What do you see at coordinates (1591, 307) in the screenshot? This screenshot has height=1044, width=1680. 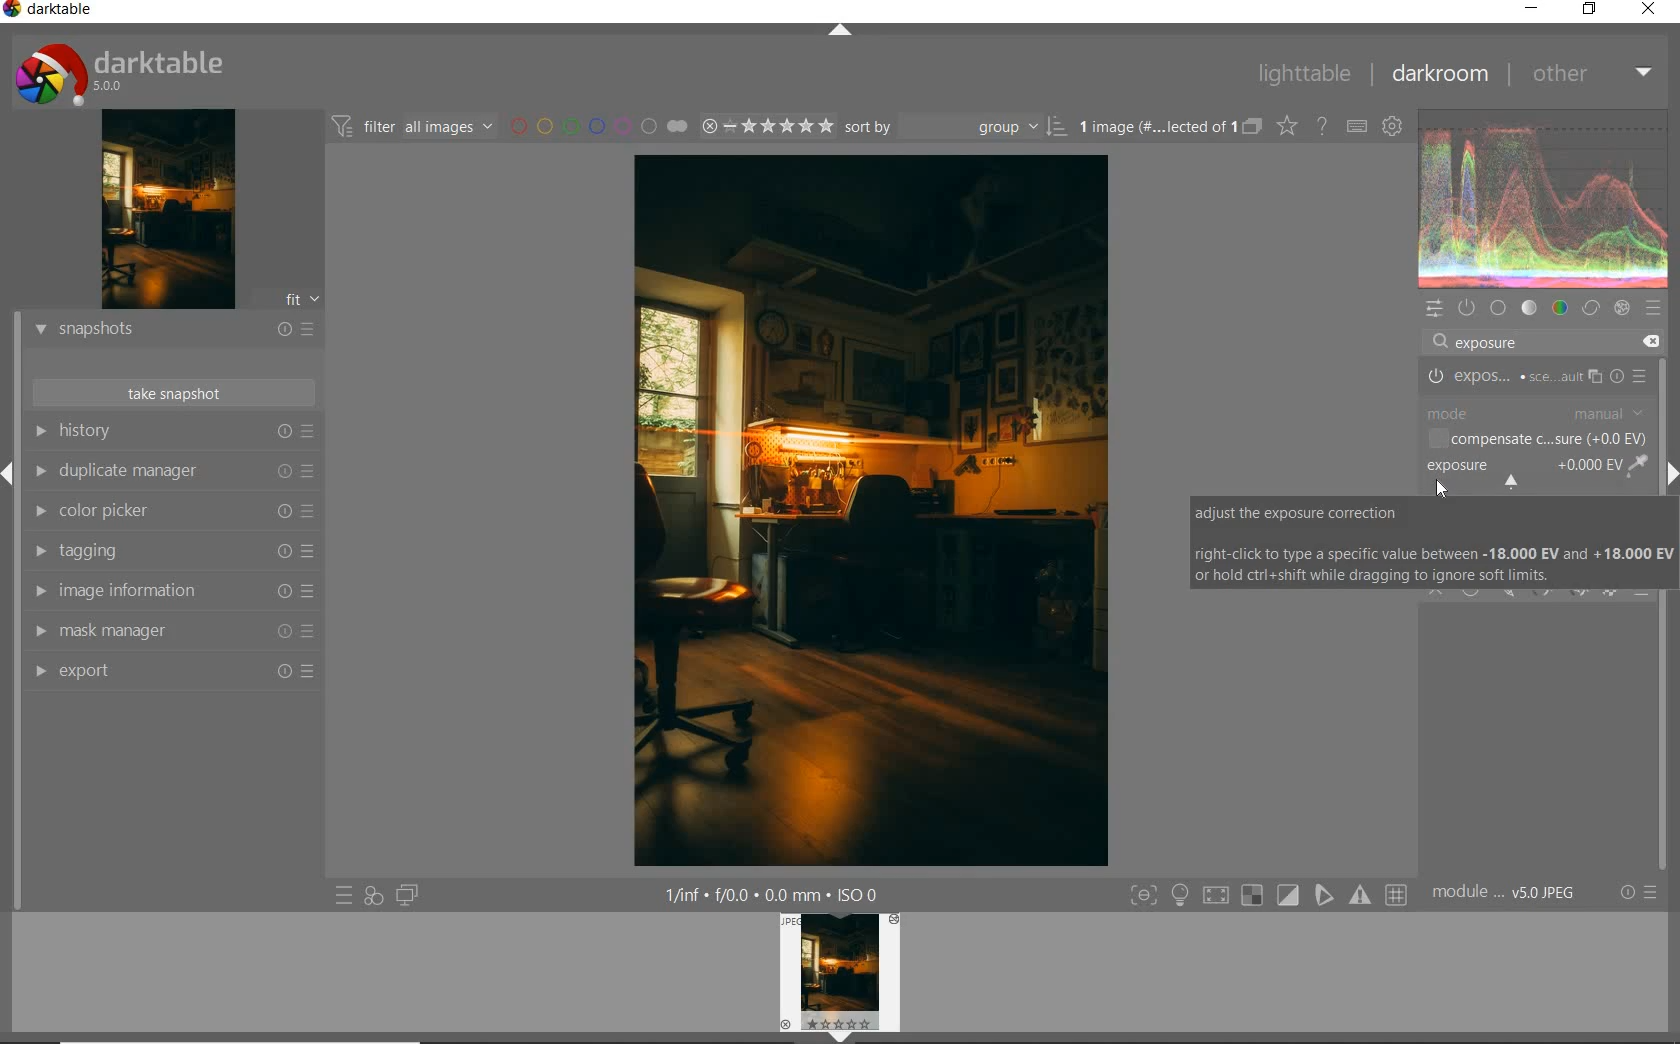 I see `correct` at bounding box center [1591, 307].